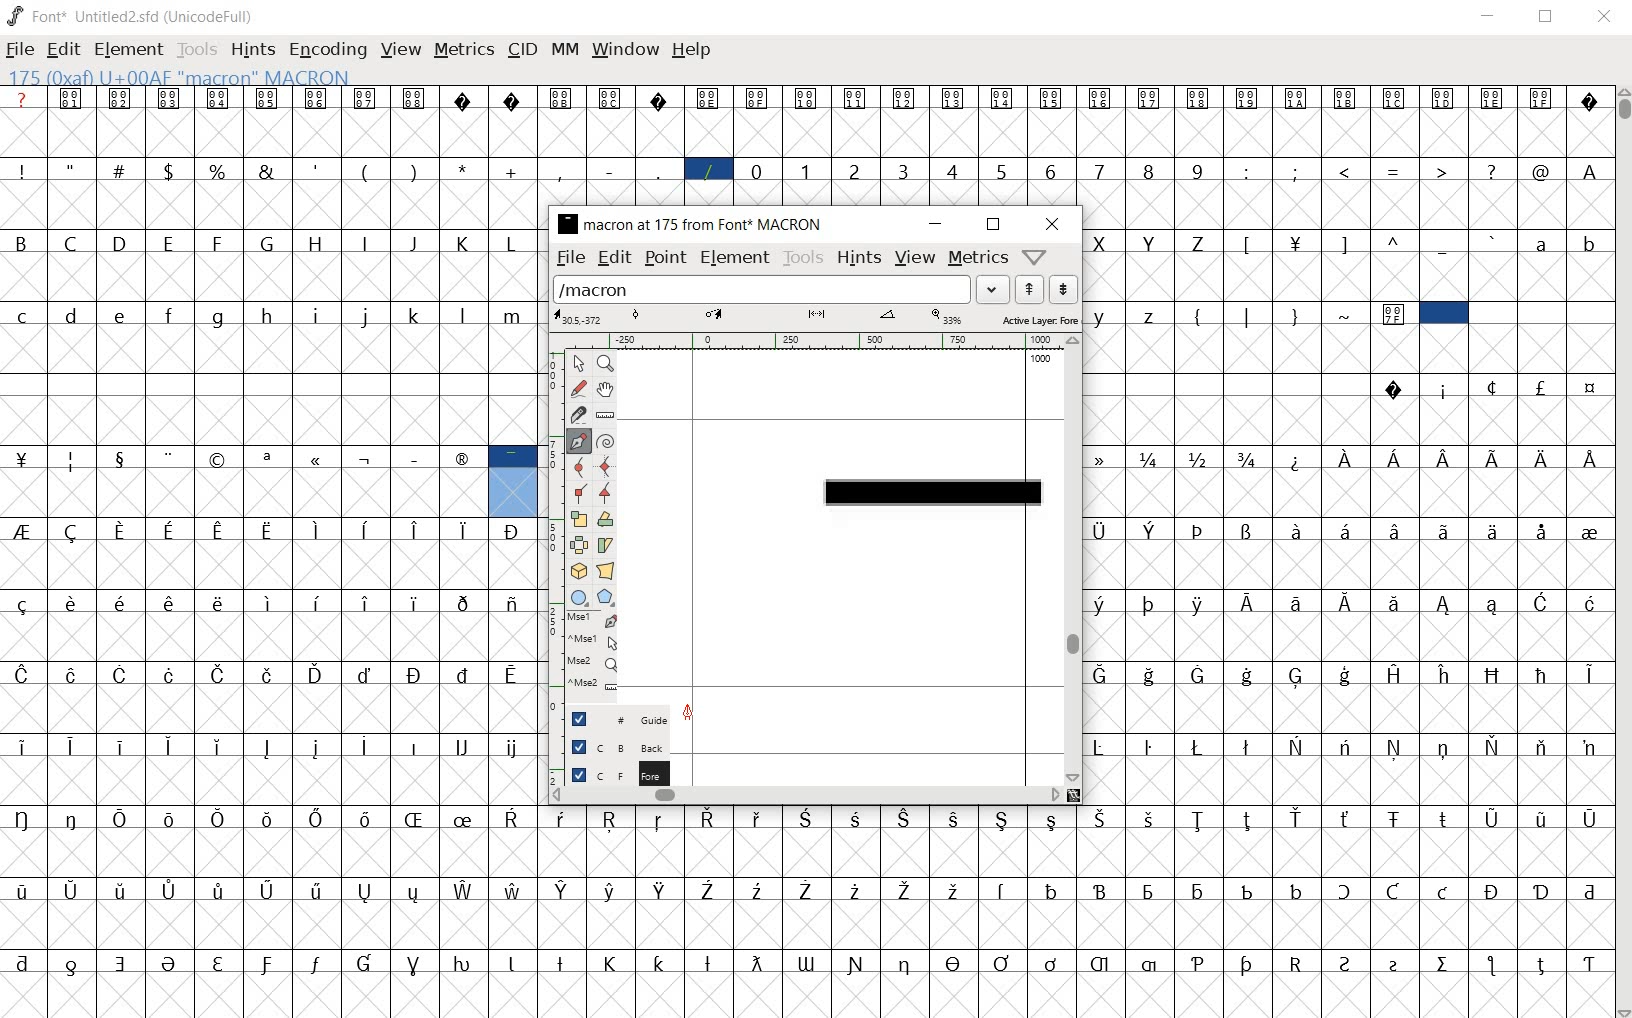 The width and height of the screenshot is (1632, 1018). Describe the element at coordinates (24, 532) in the screenshot. I see `Symbol` at that location.